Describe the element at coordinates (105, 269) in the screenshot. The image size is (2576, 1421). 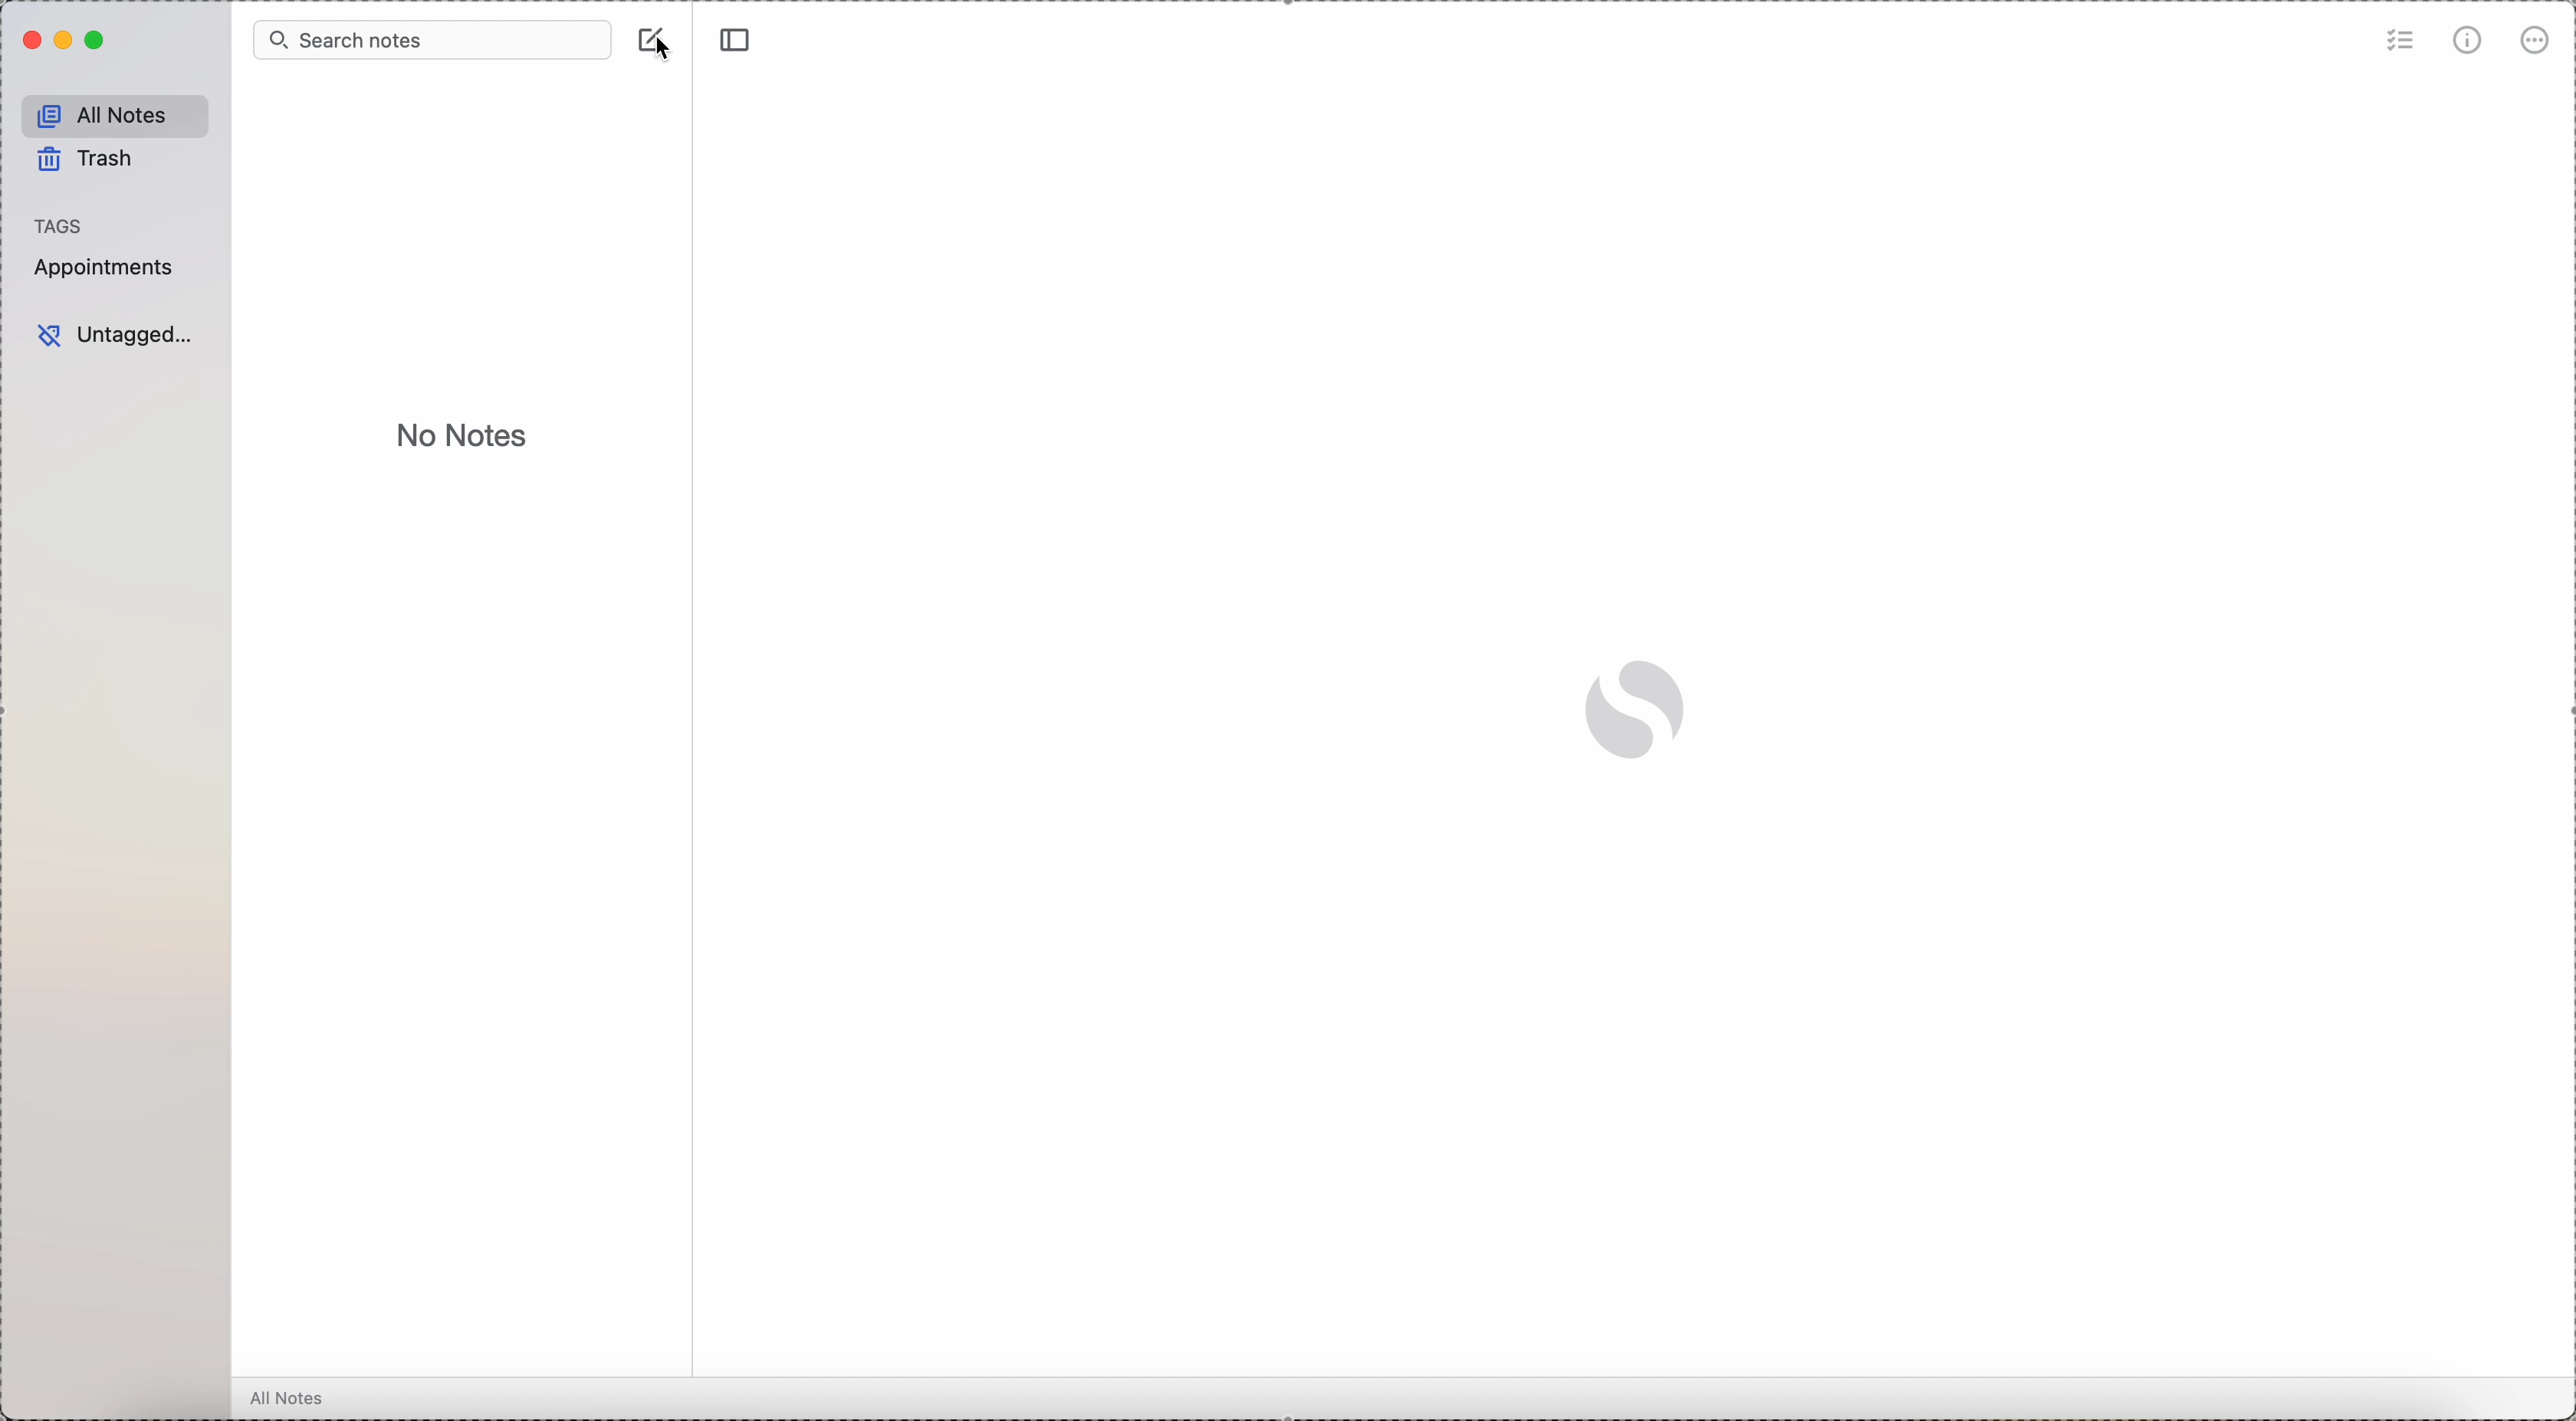
I see `appointments tag` at that location.